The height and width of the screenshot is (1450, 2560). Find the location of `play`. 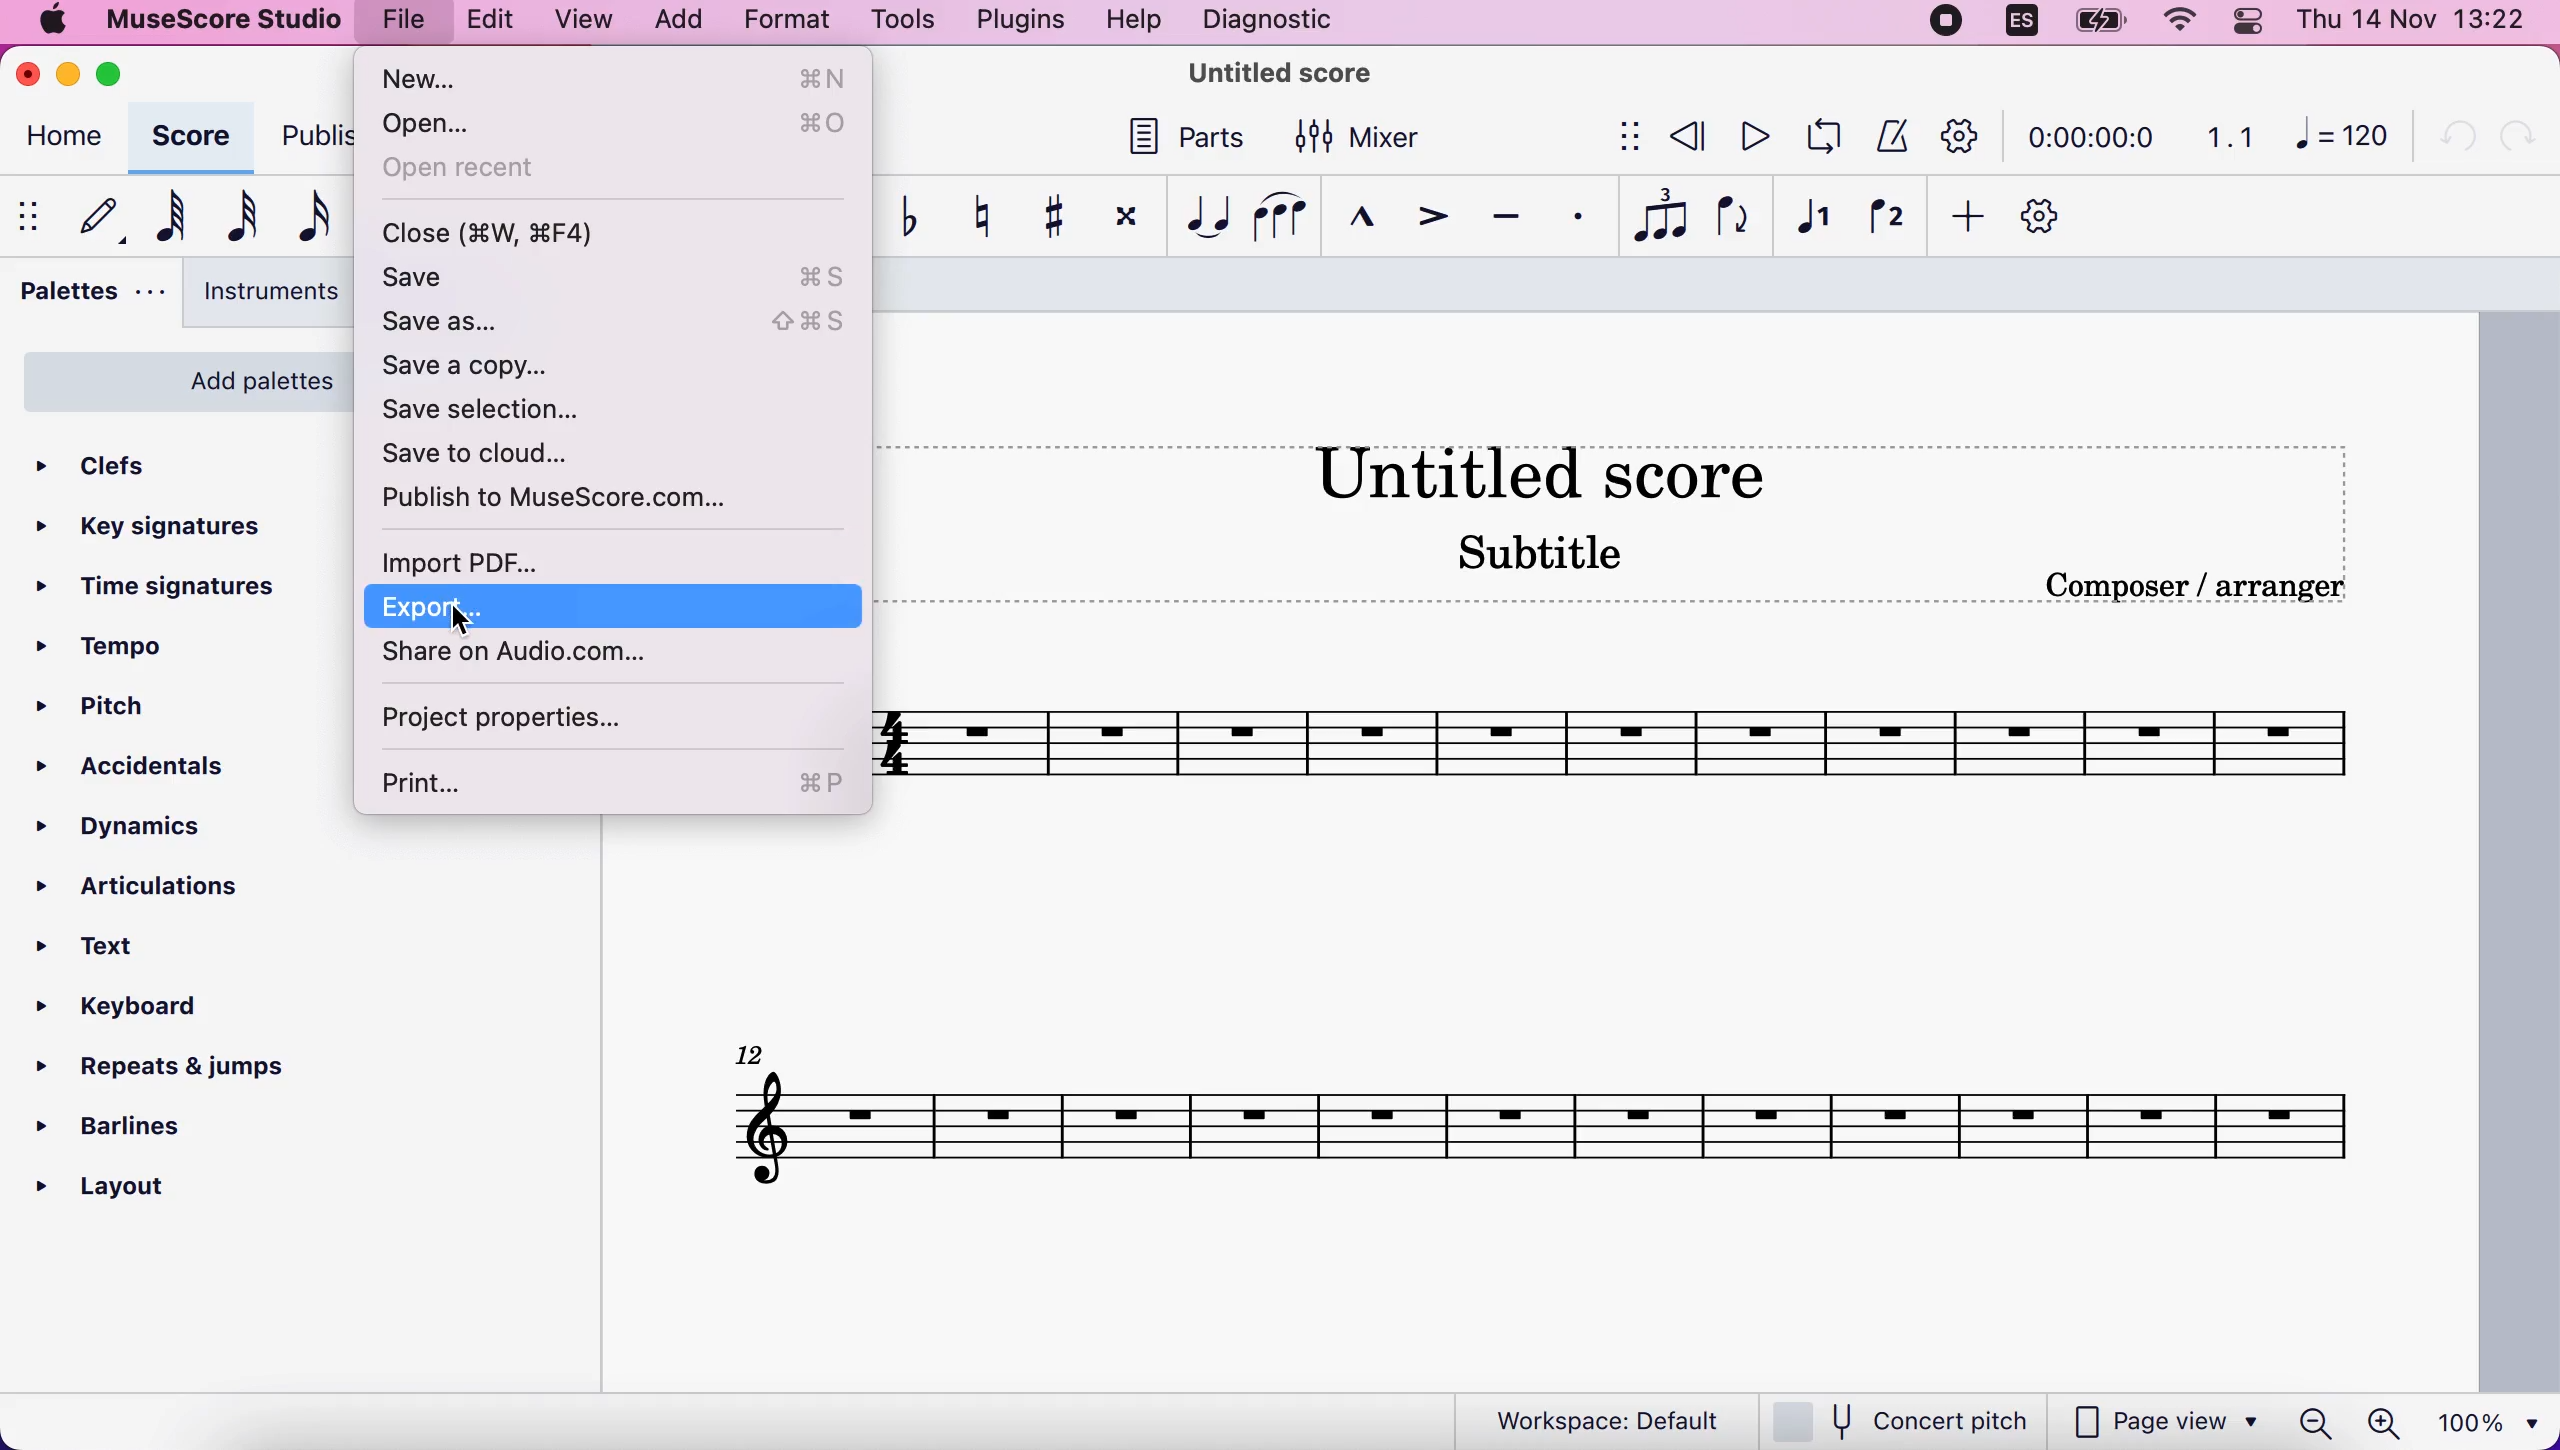

play is located at coordinates (1747, 140).